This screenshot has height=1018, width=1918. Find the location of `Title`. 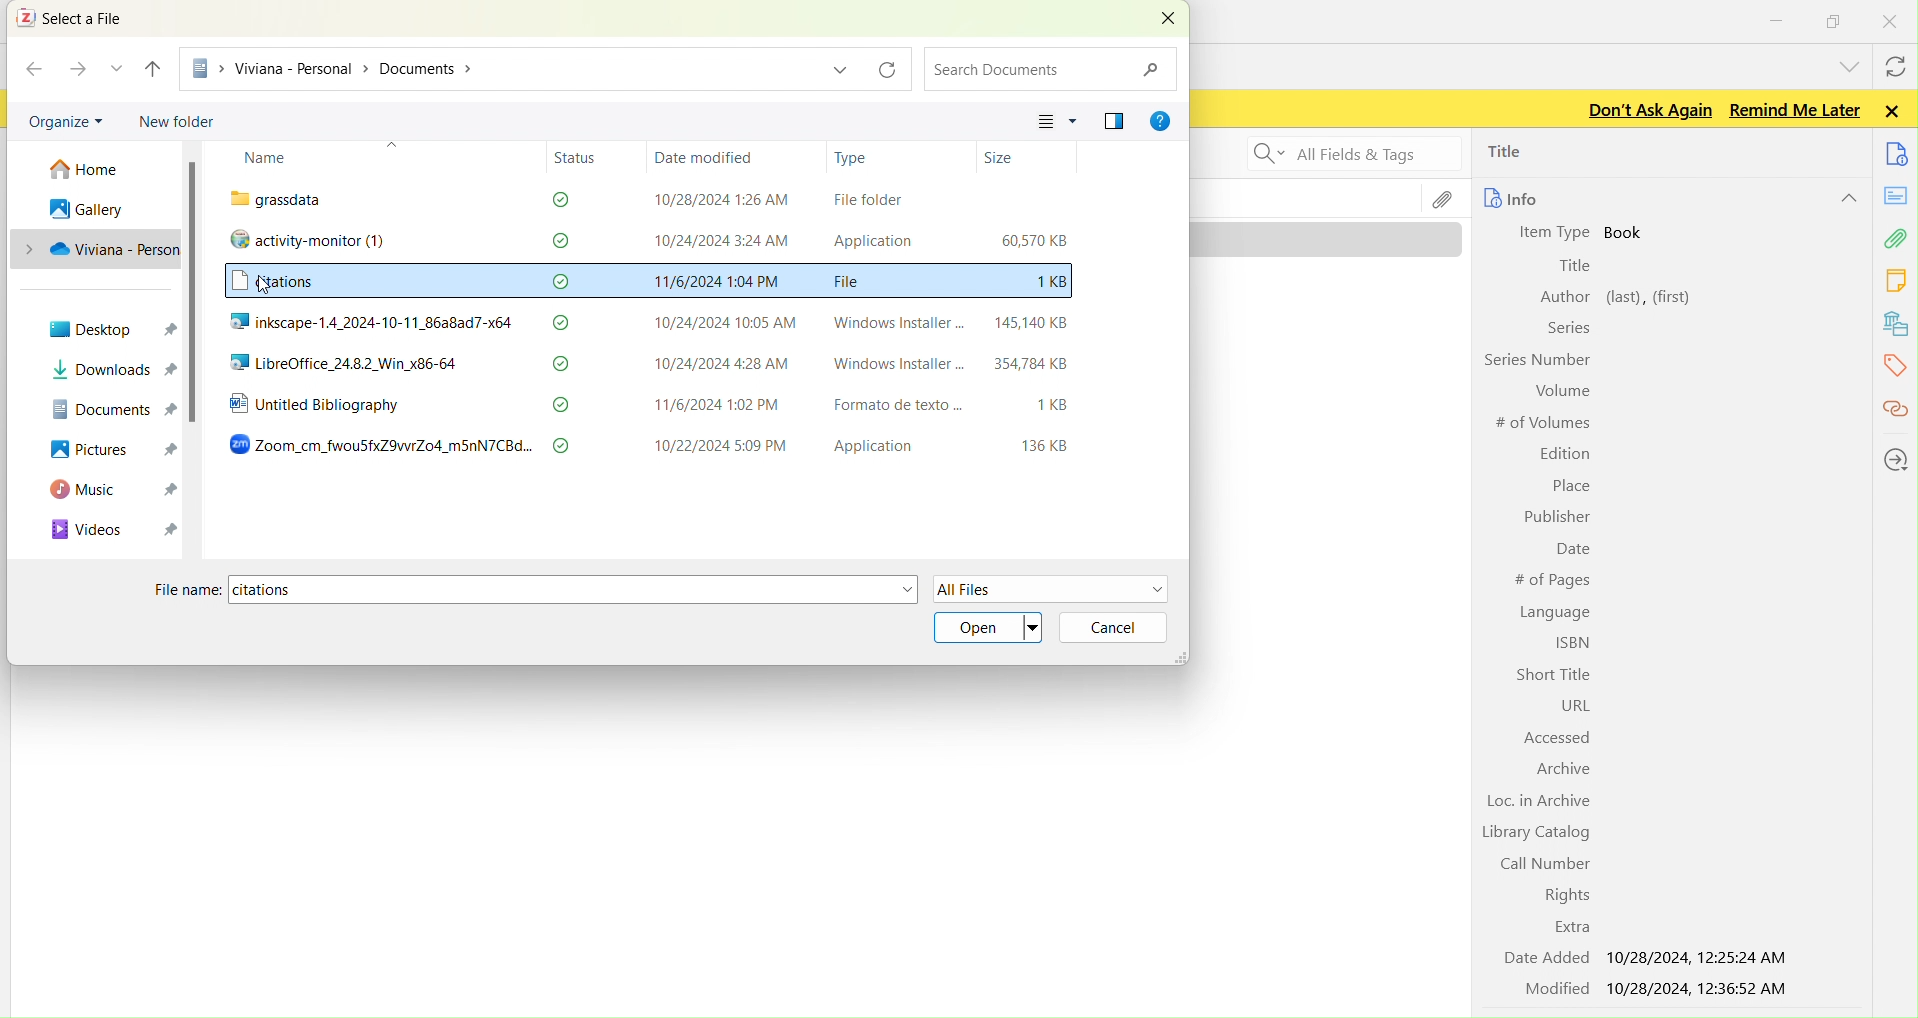

Title is located at coordinates (1576, 266).